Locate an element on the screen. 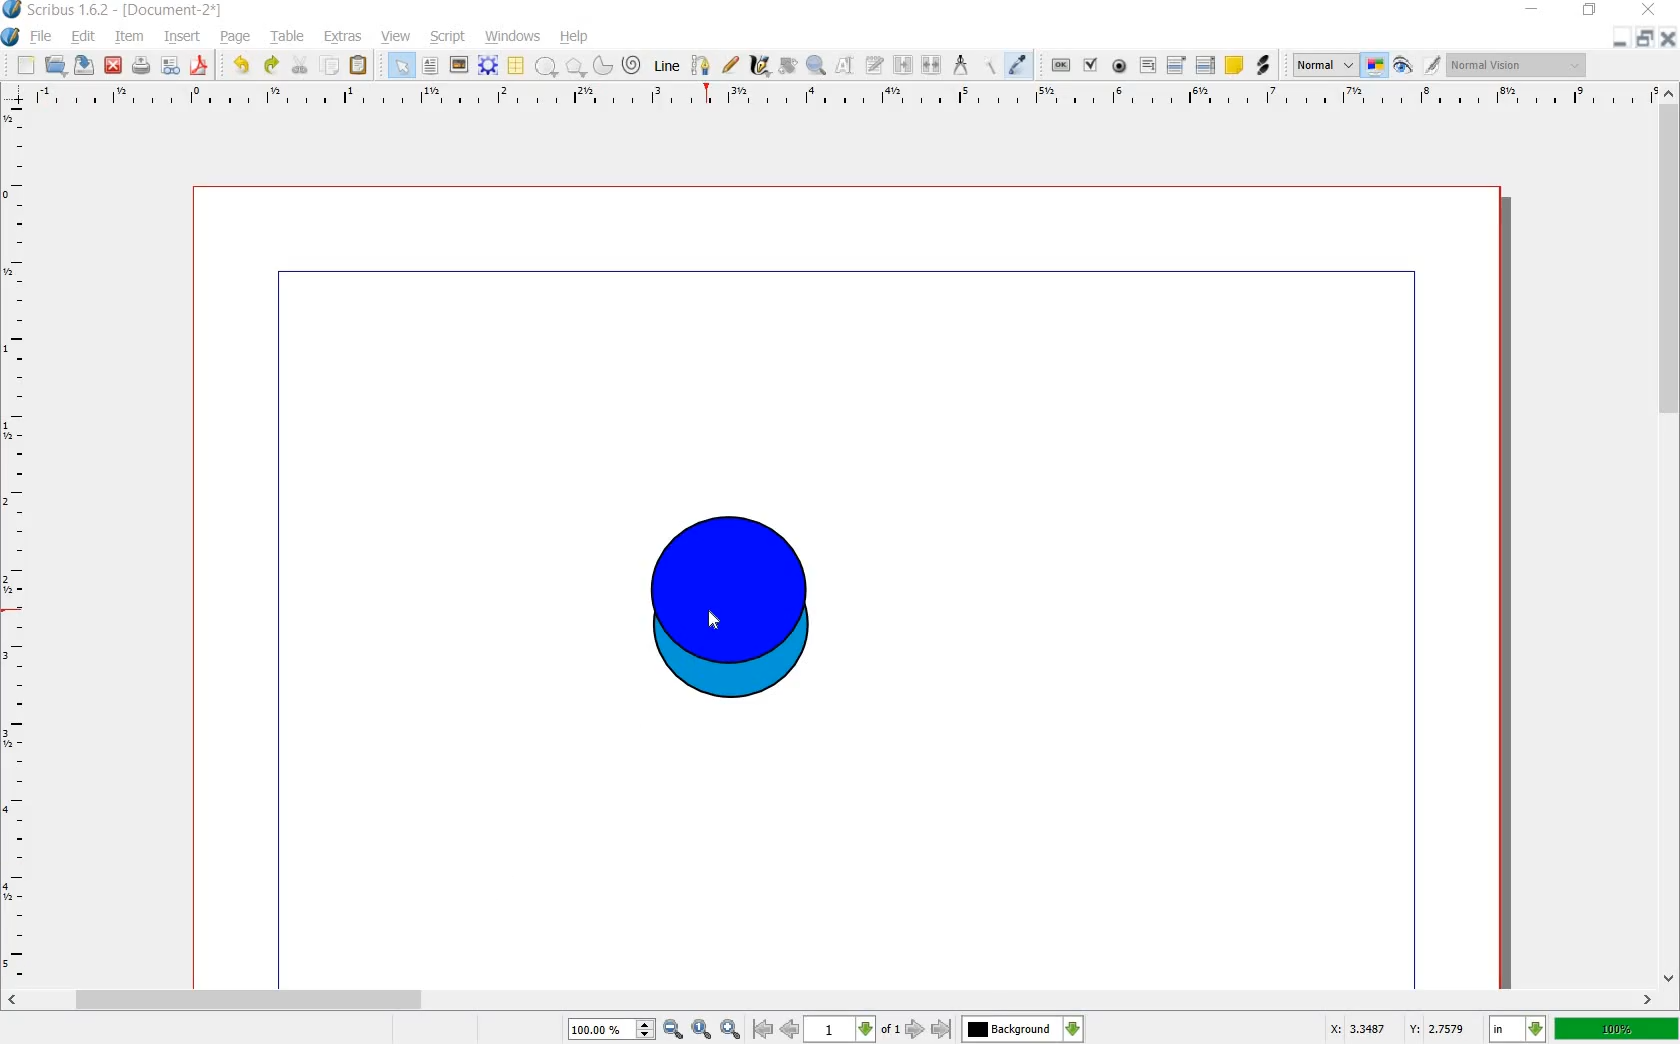 This screenshot has width=1680, height=1044. restore is located at coordinates (1645, 40).